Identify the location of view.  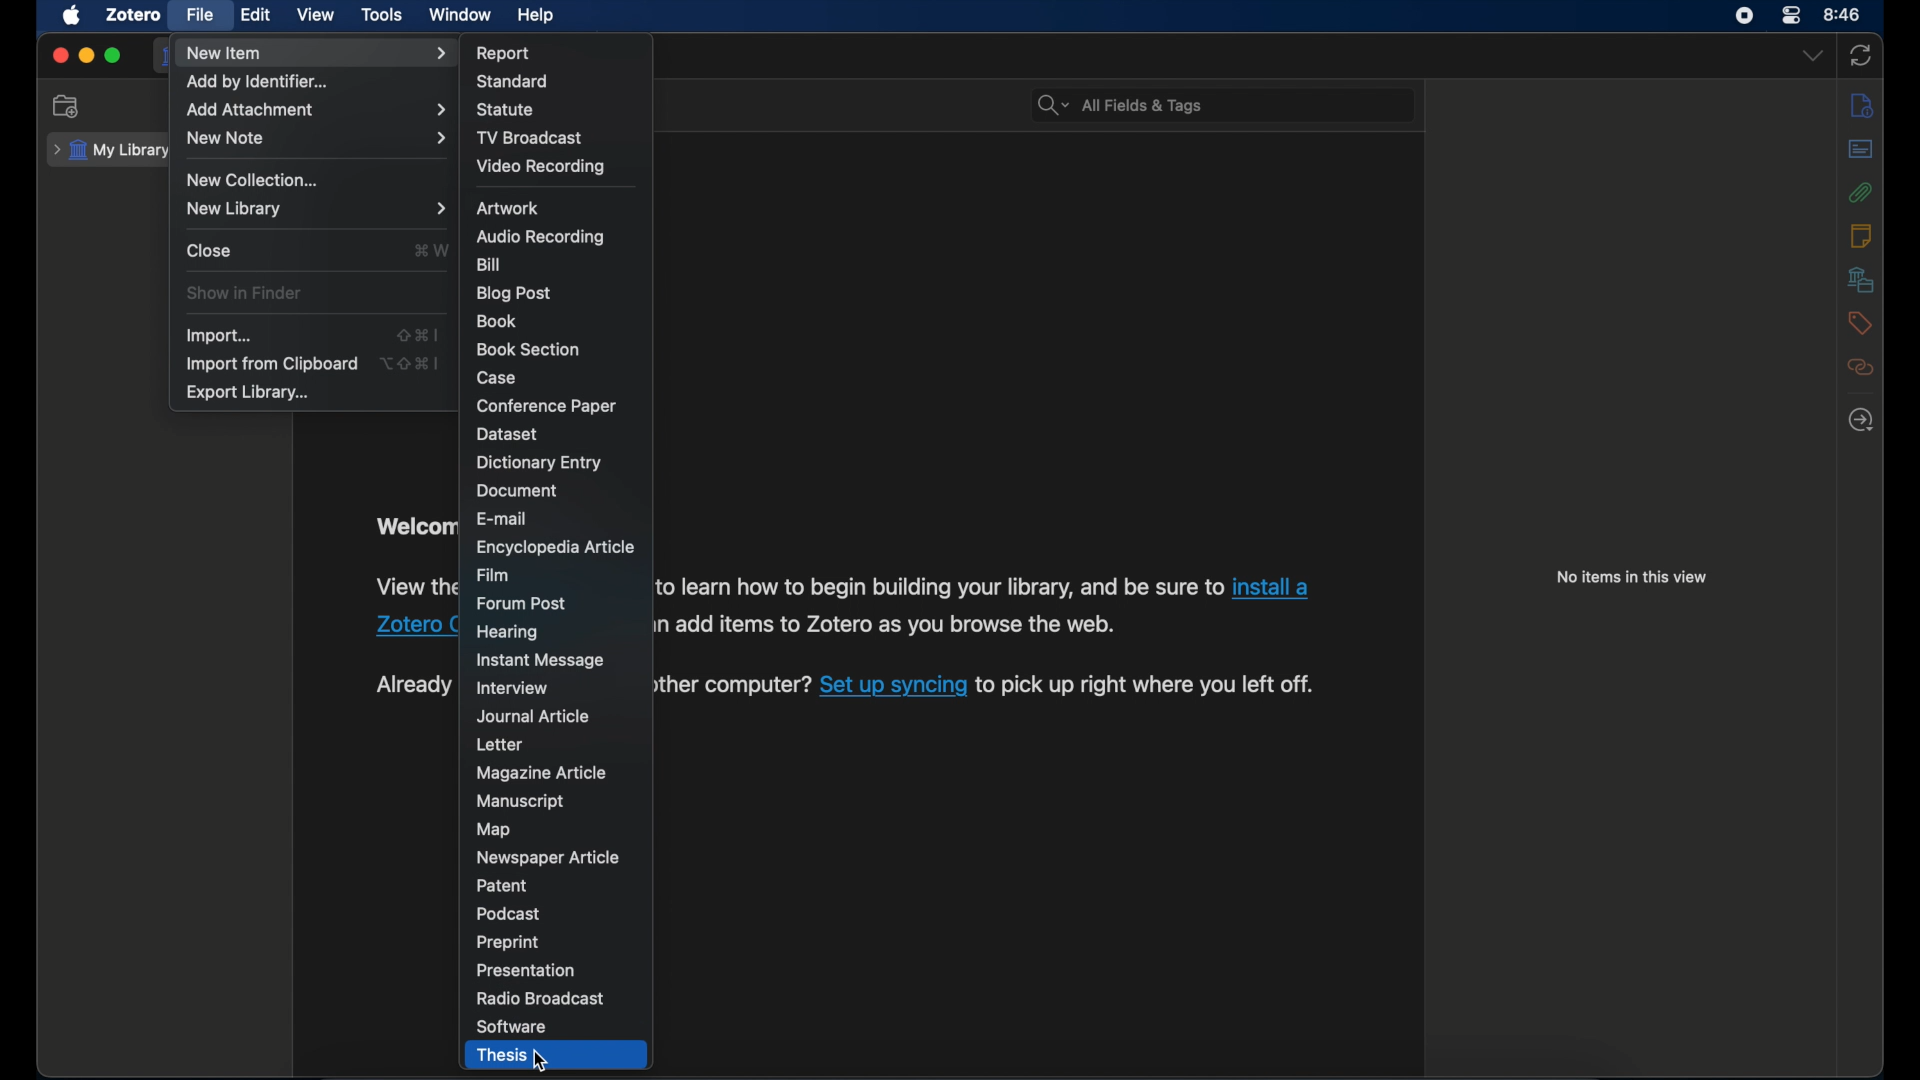
(319, 16).